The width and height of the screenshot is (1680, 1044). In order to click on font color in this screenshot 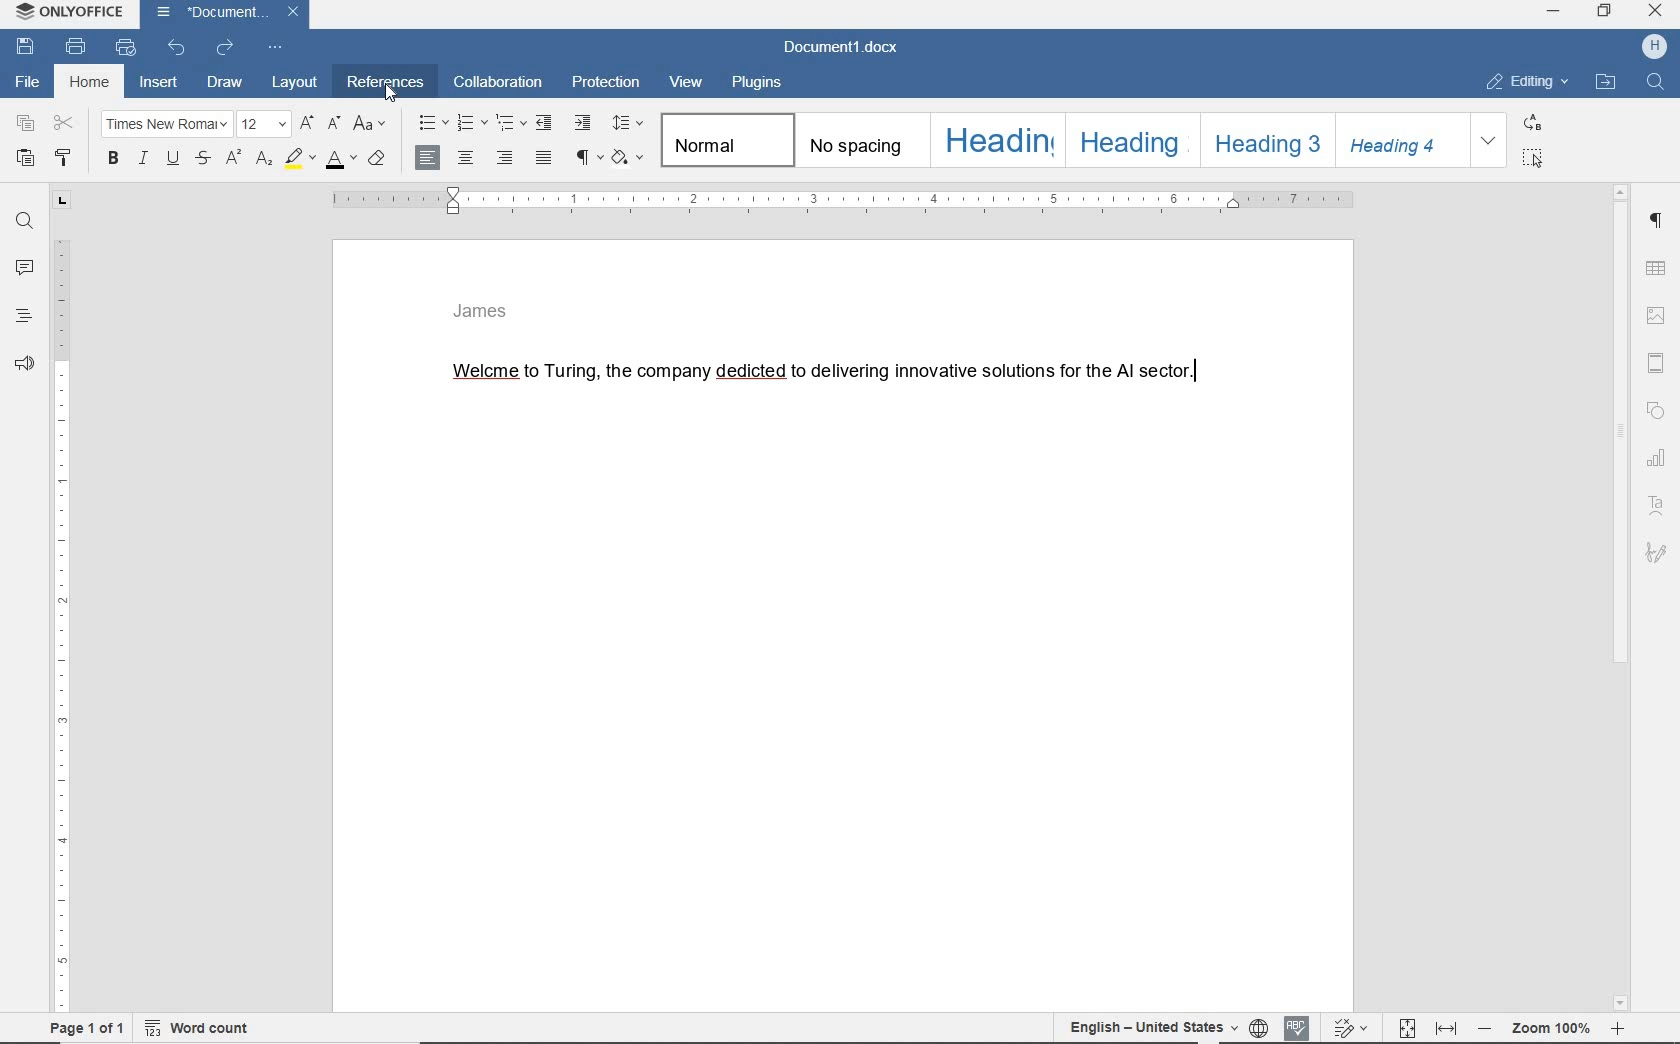, I will do `click(338, 162)`.